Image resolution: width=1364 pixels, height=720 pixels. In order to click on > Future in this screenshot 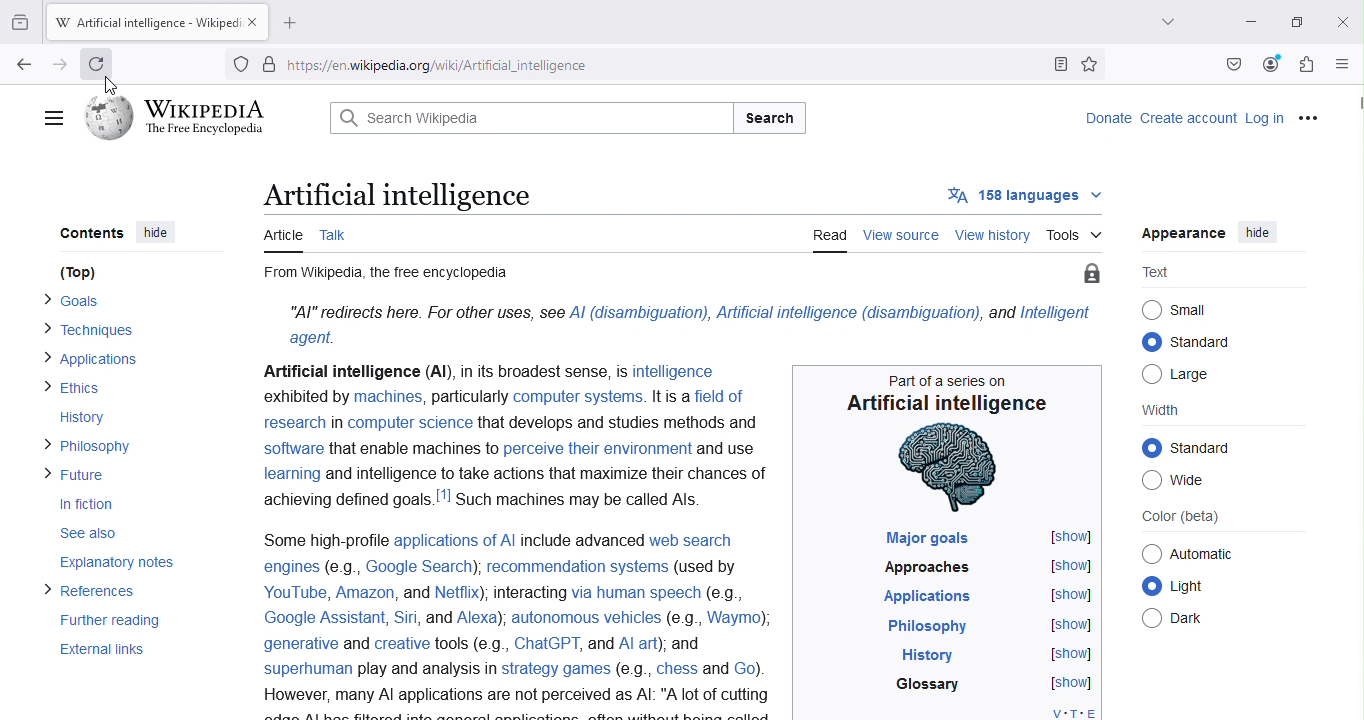, I will do `click(83, 476)`.